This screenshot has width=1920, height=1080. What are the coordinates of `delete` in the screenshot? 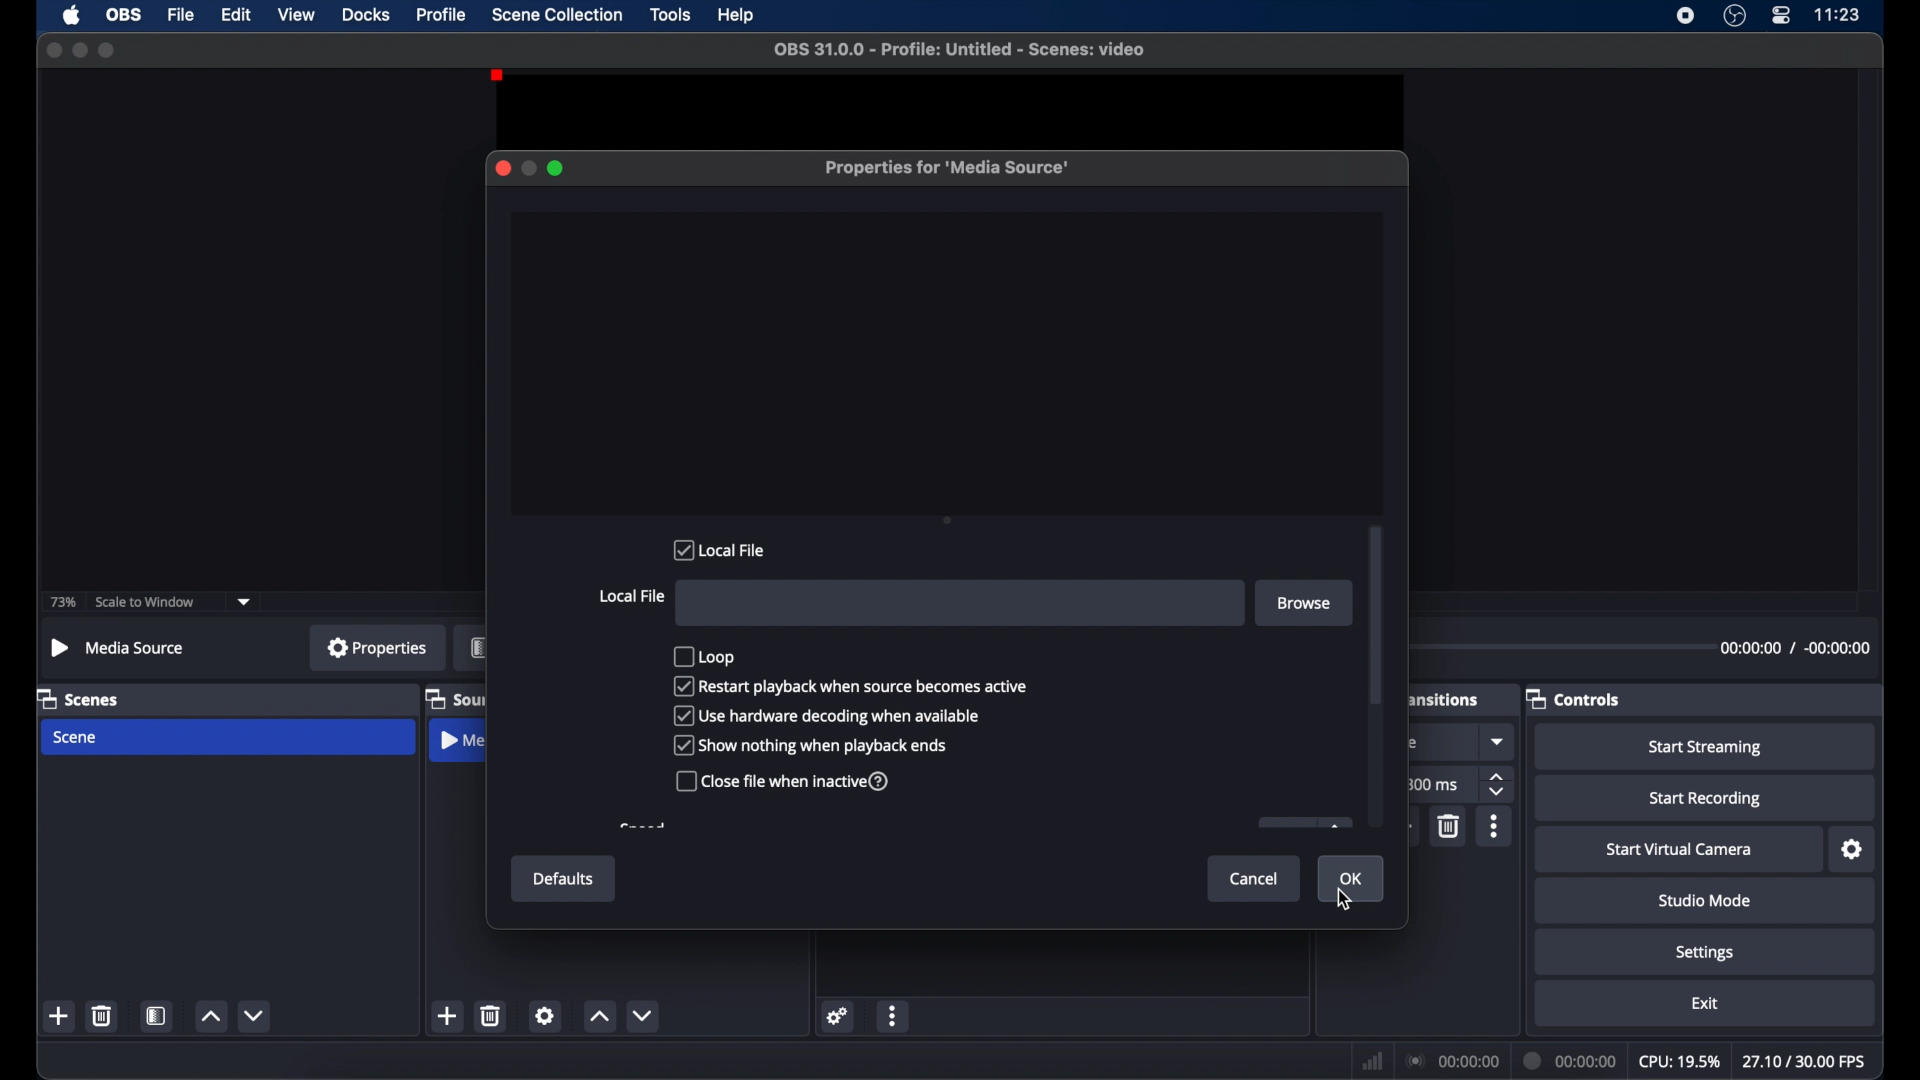 It's located at (1448, 826).